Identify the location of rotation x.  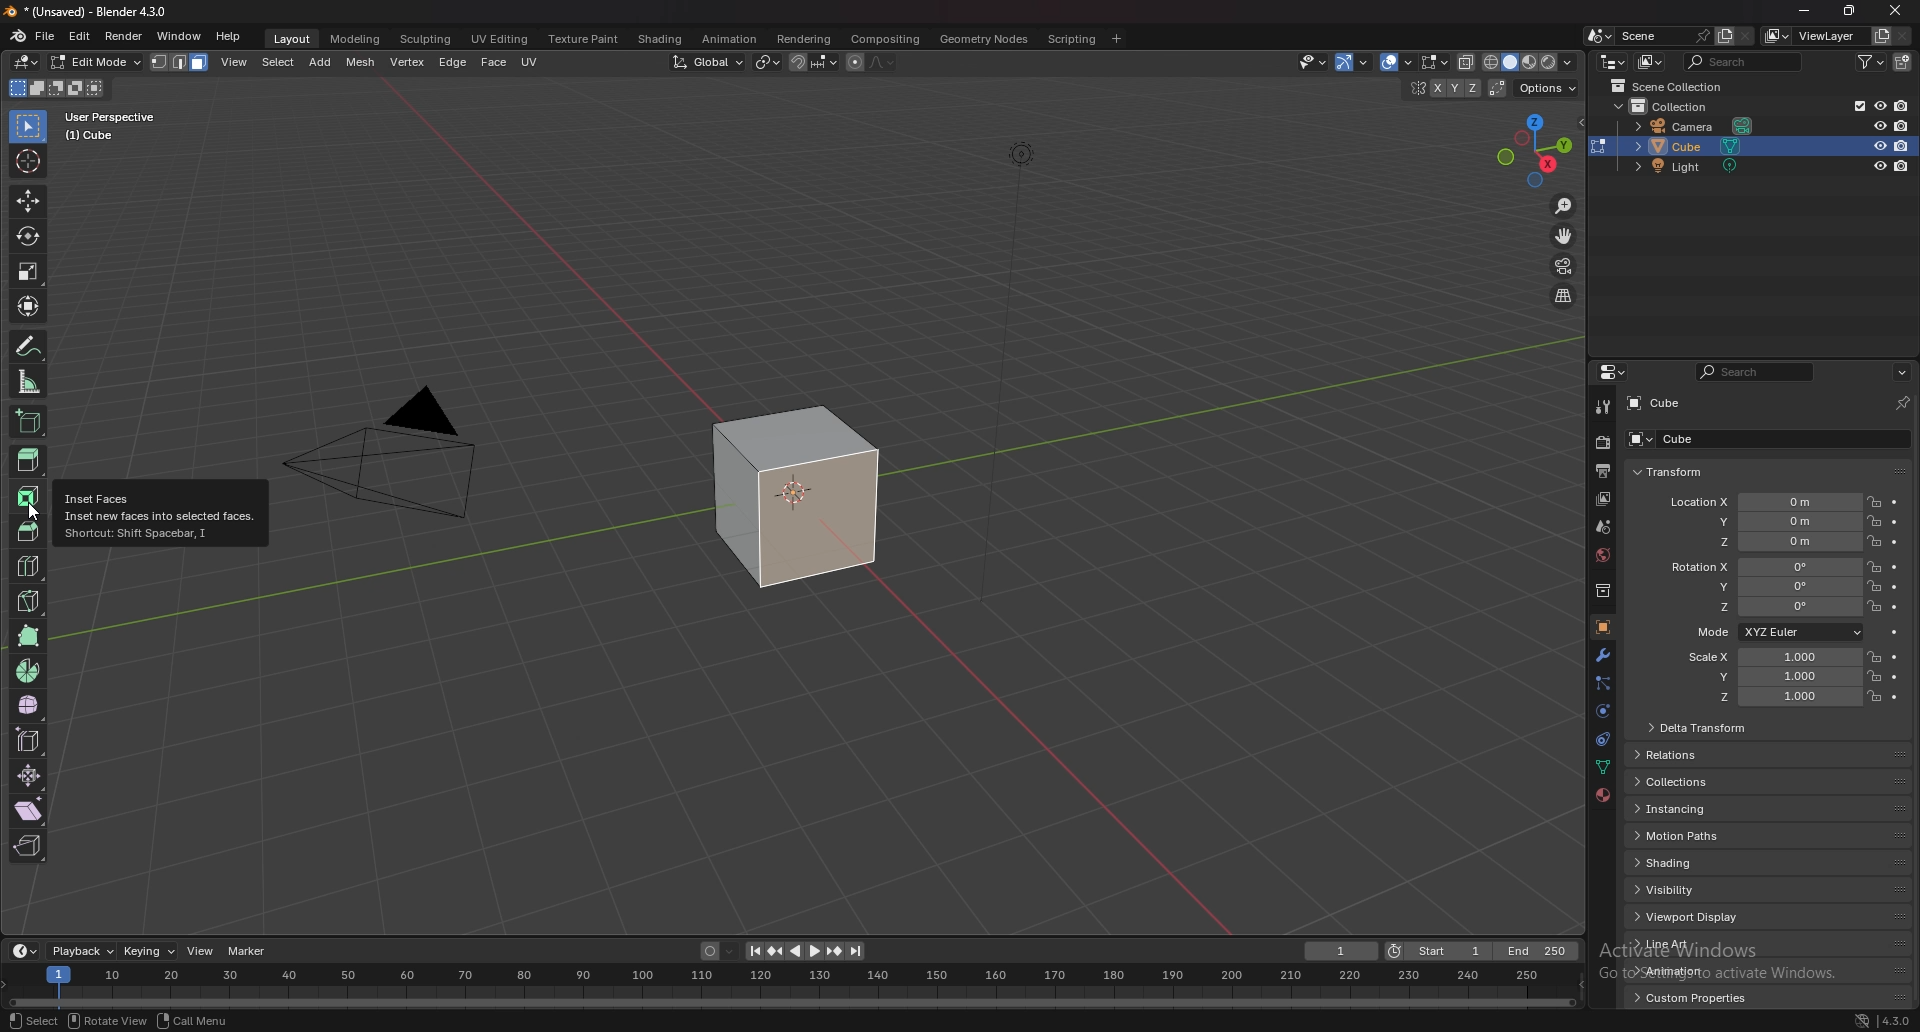
(1764, 567).